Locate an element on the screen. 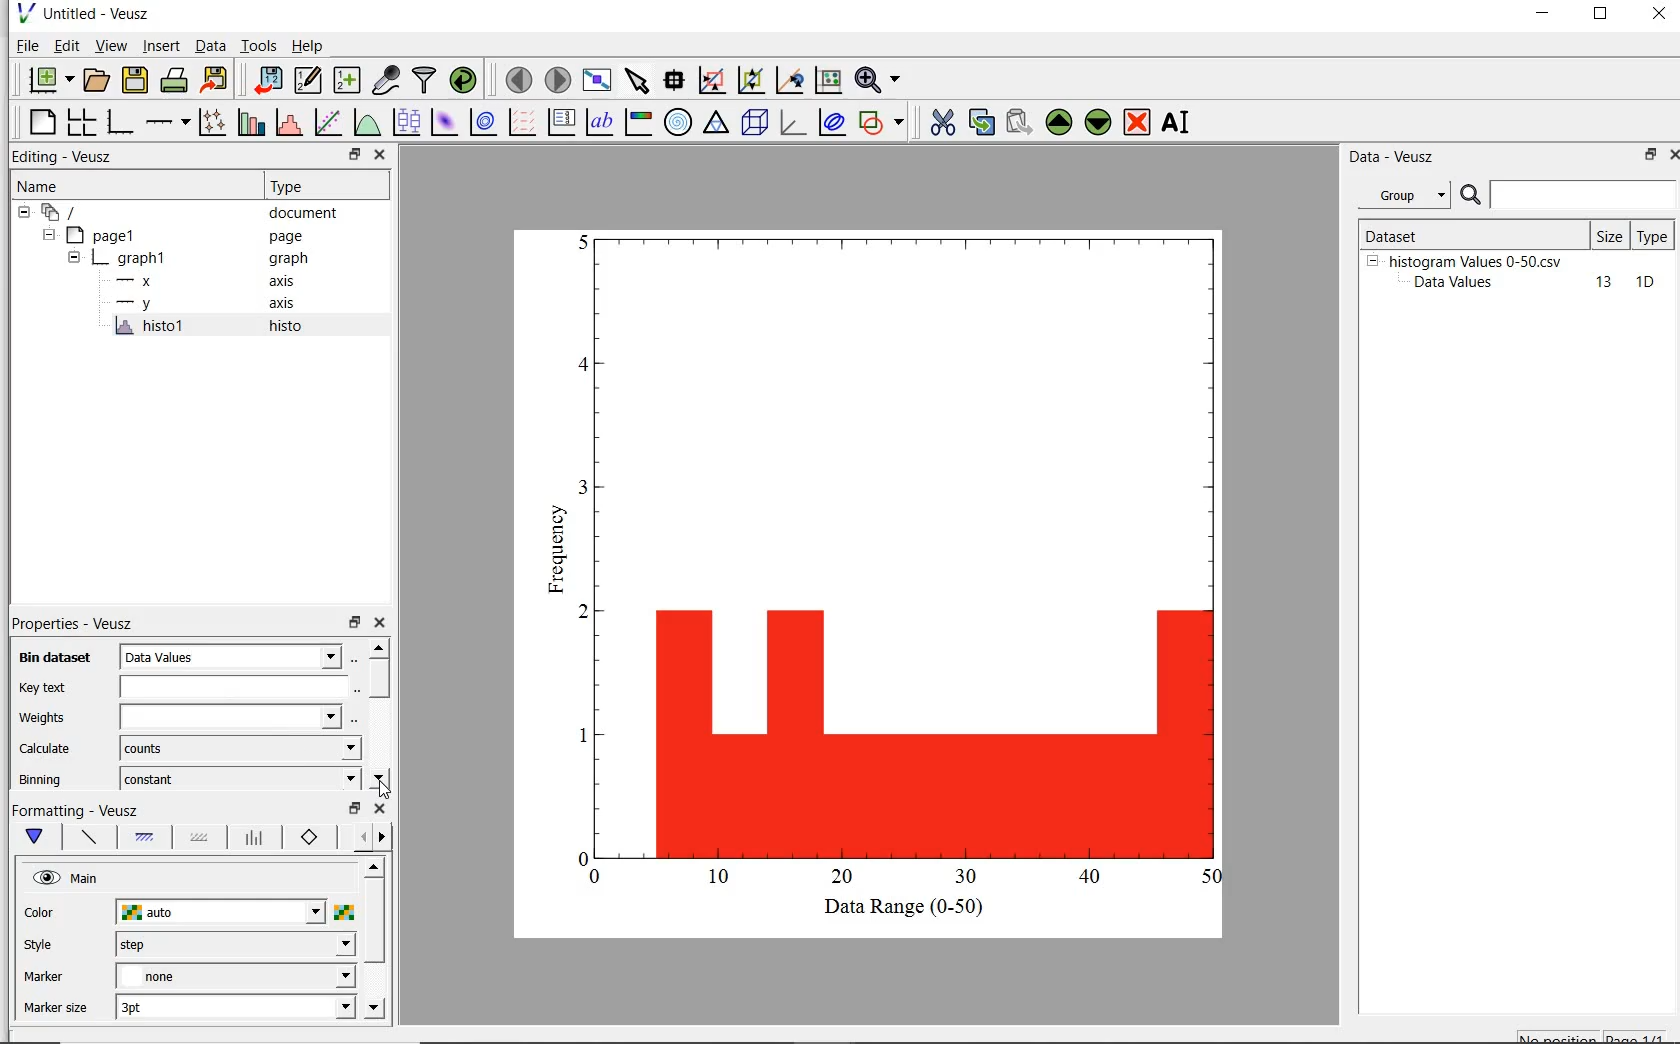 The width and height of the screenshot is (1680, 1044). Properties - Veusz is located at coordinates (71, 622).